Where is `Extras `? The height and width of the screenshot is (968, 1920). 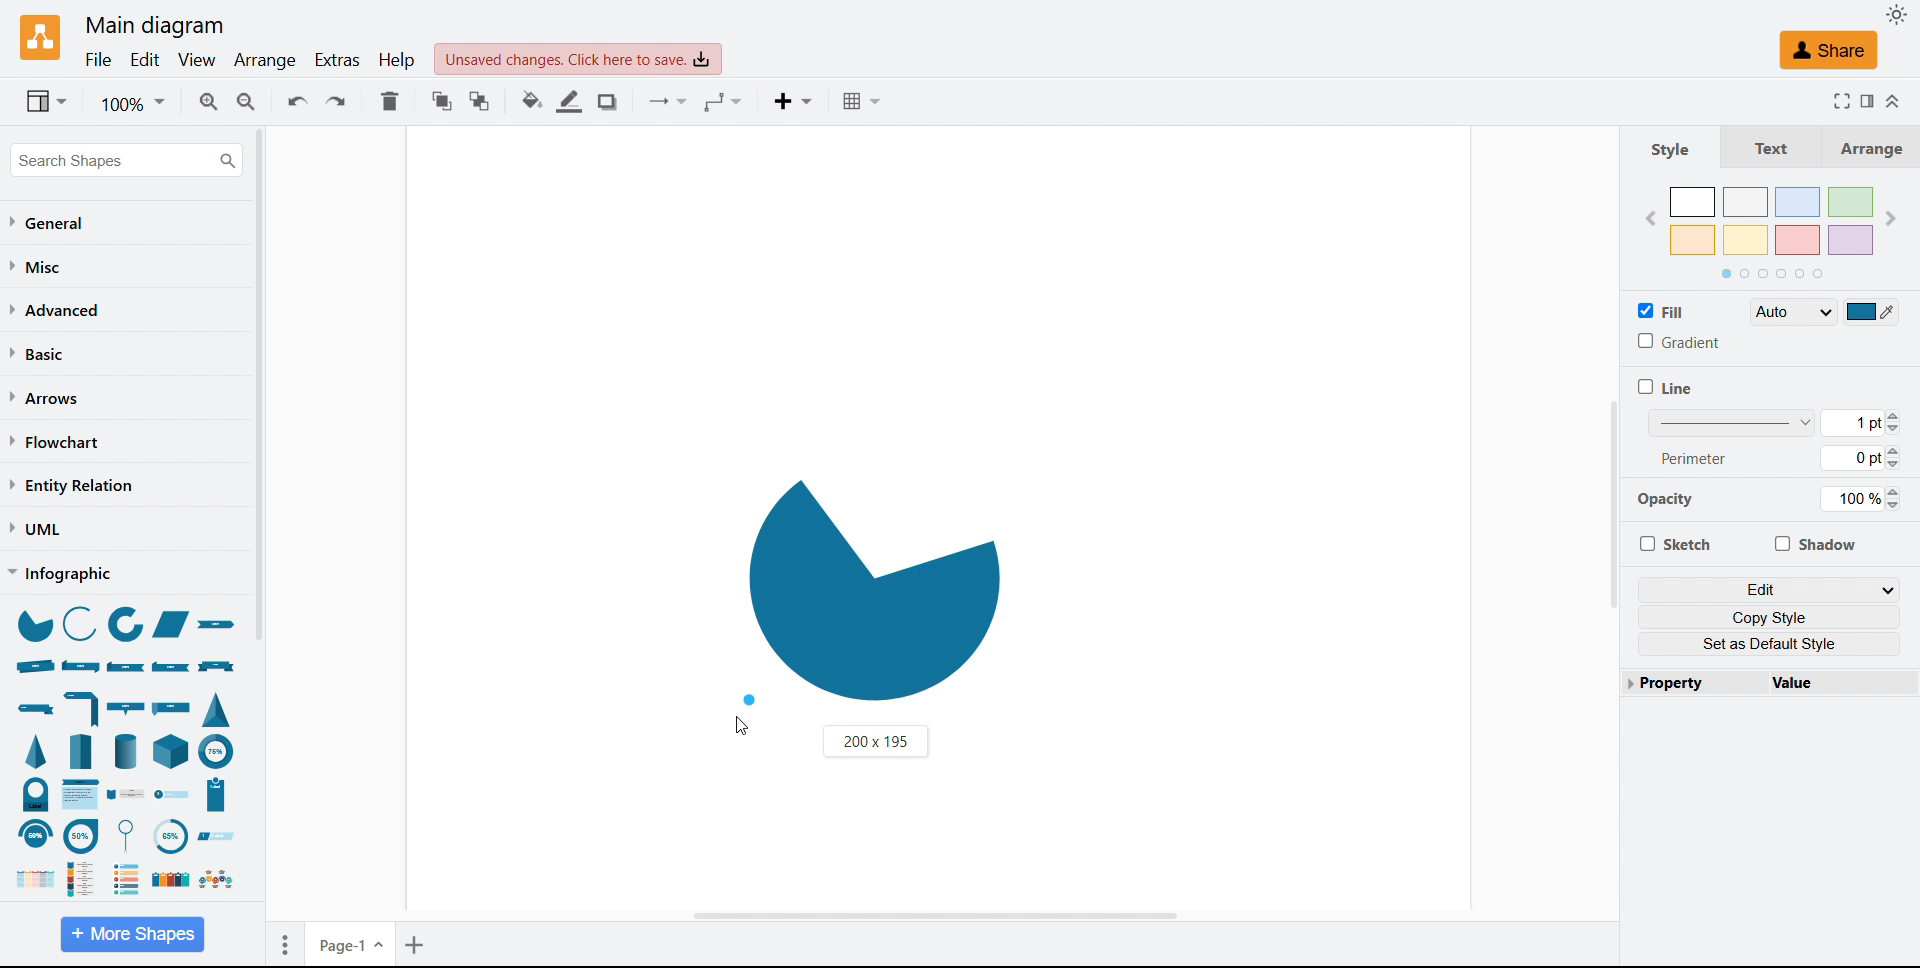
Extras  is located at coordinates (339, 60).